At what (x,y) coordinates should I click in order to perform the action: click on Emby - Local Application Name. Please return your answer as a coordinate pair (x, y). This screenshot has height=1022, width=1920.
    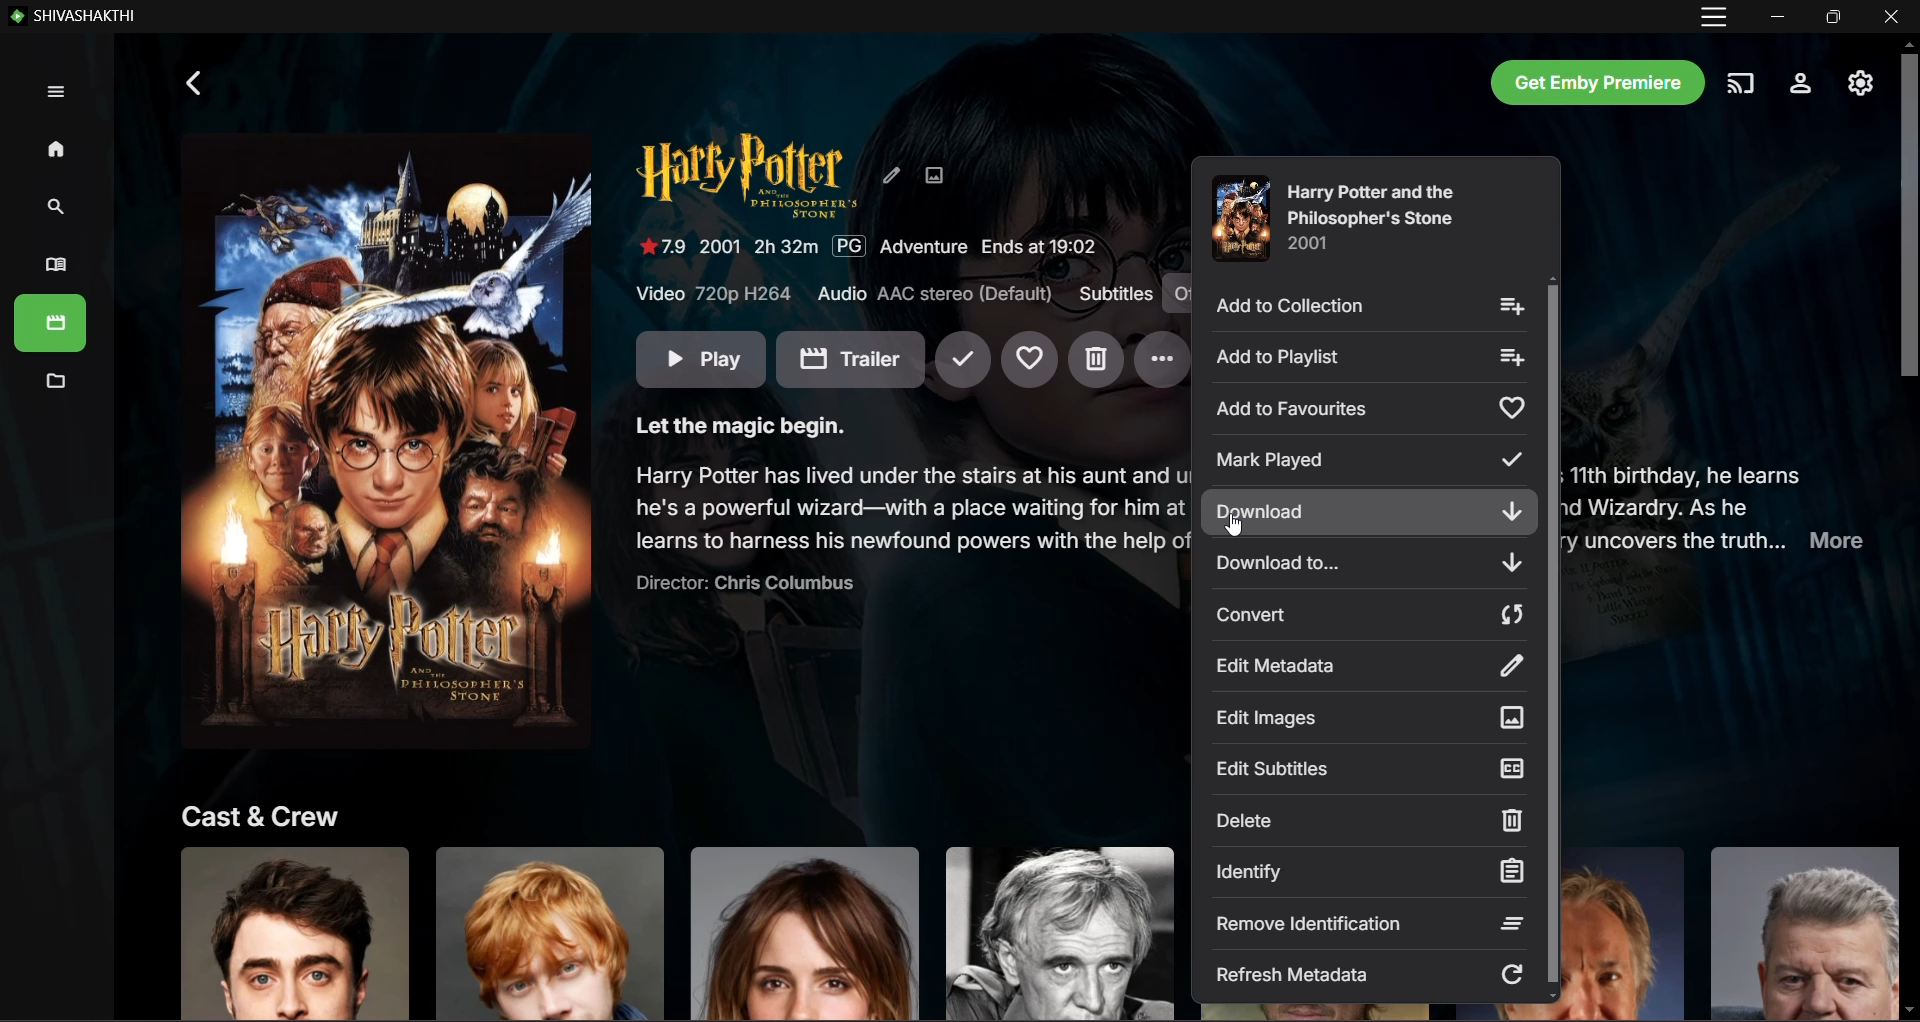
    Looking at the image, I should click on (77, 15).